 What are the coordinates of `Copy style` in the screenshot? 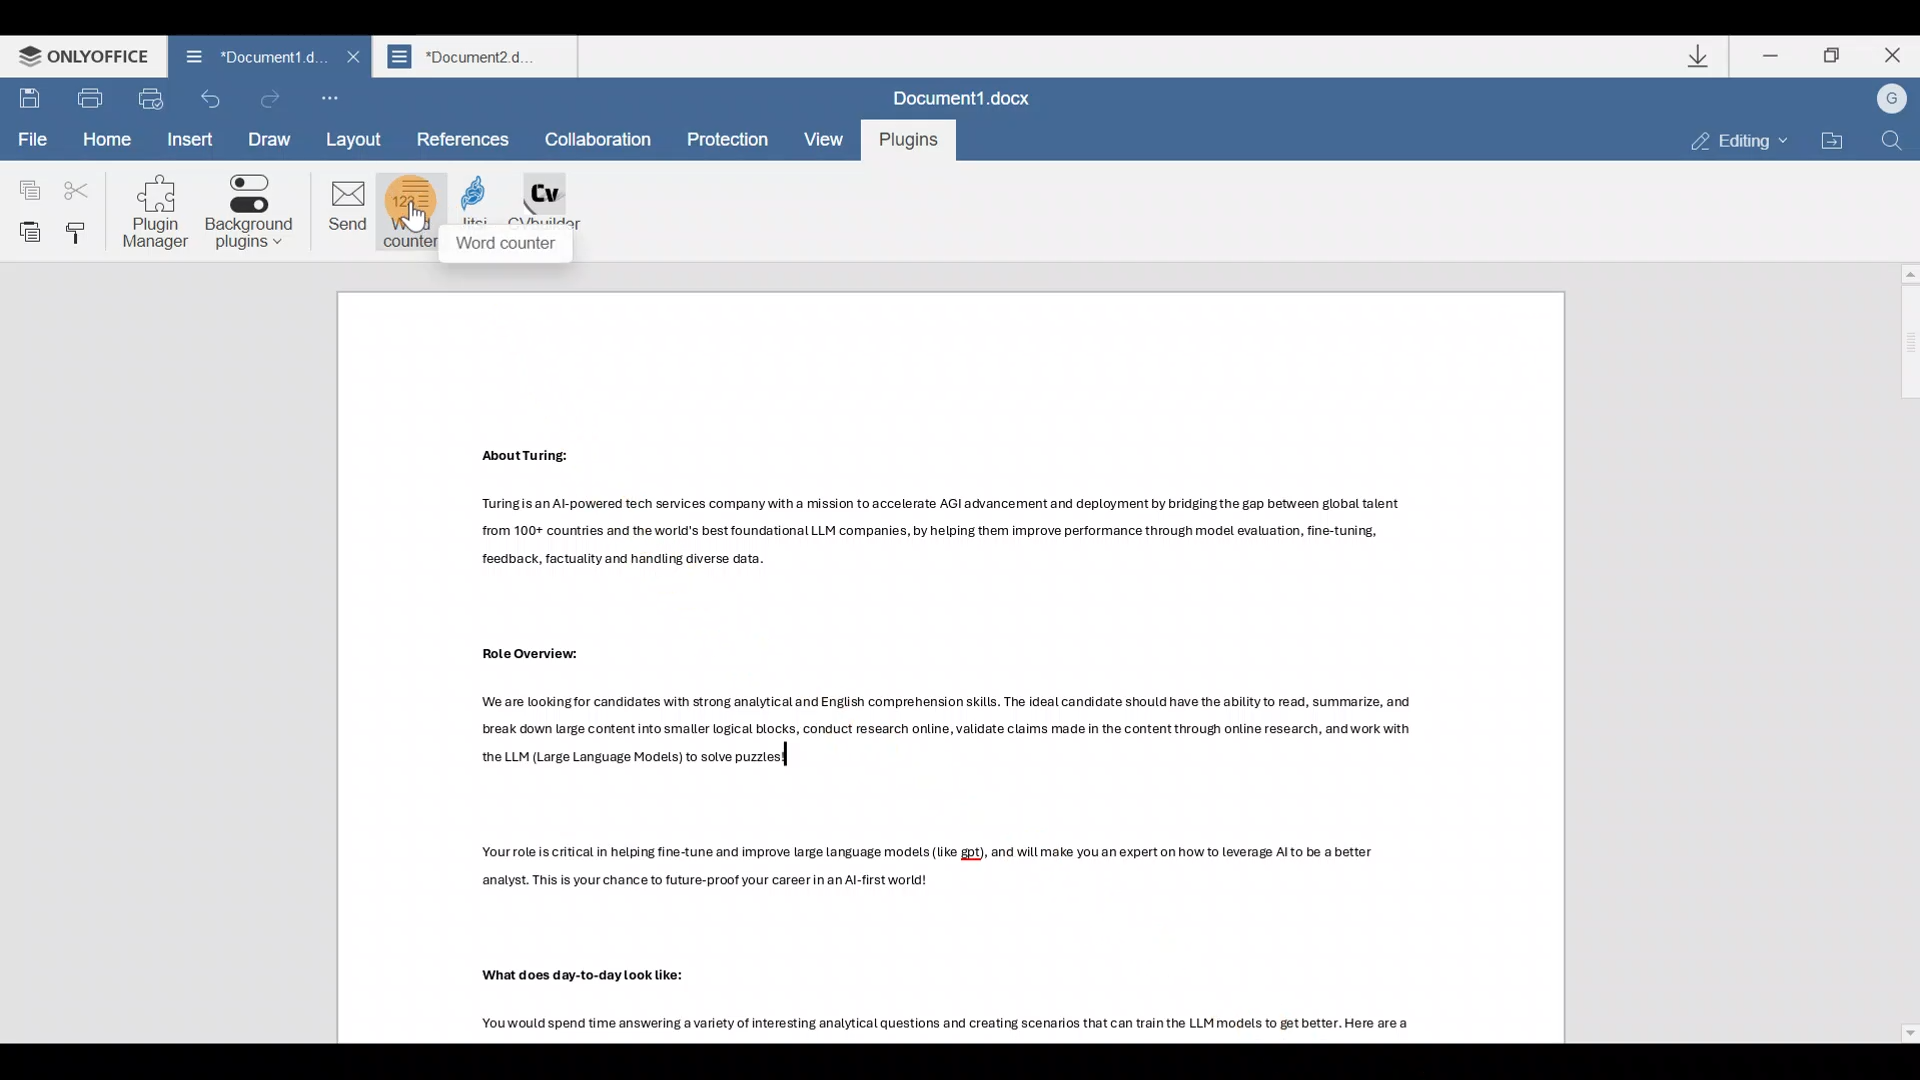 It's located at (84, 237).